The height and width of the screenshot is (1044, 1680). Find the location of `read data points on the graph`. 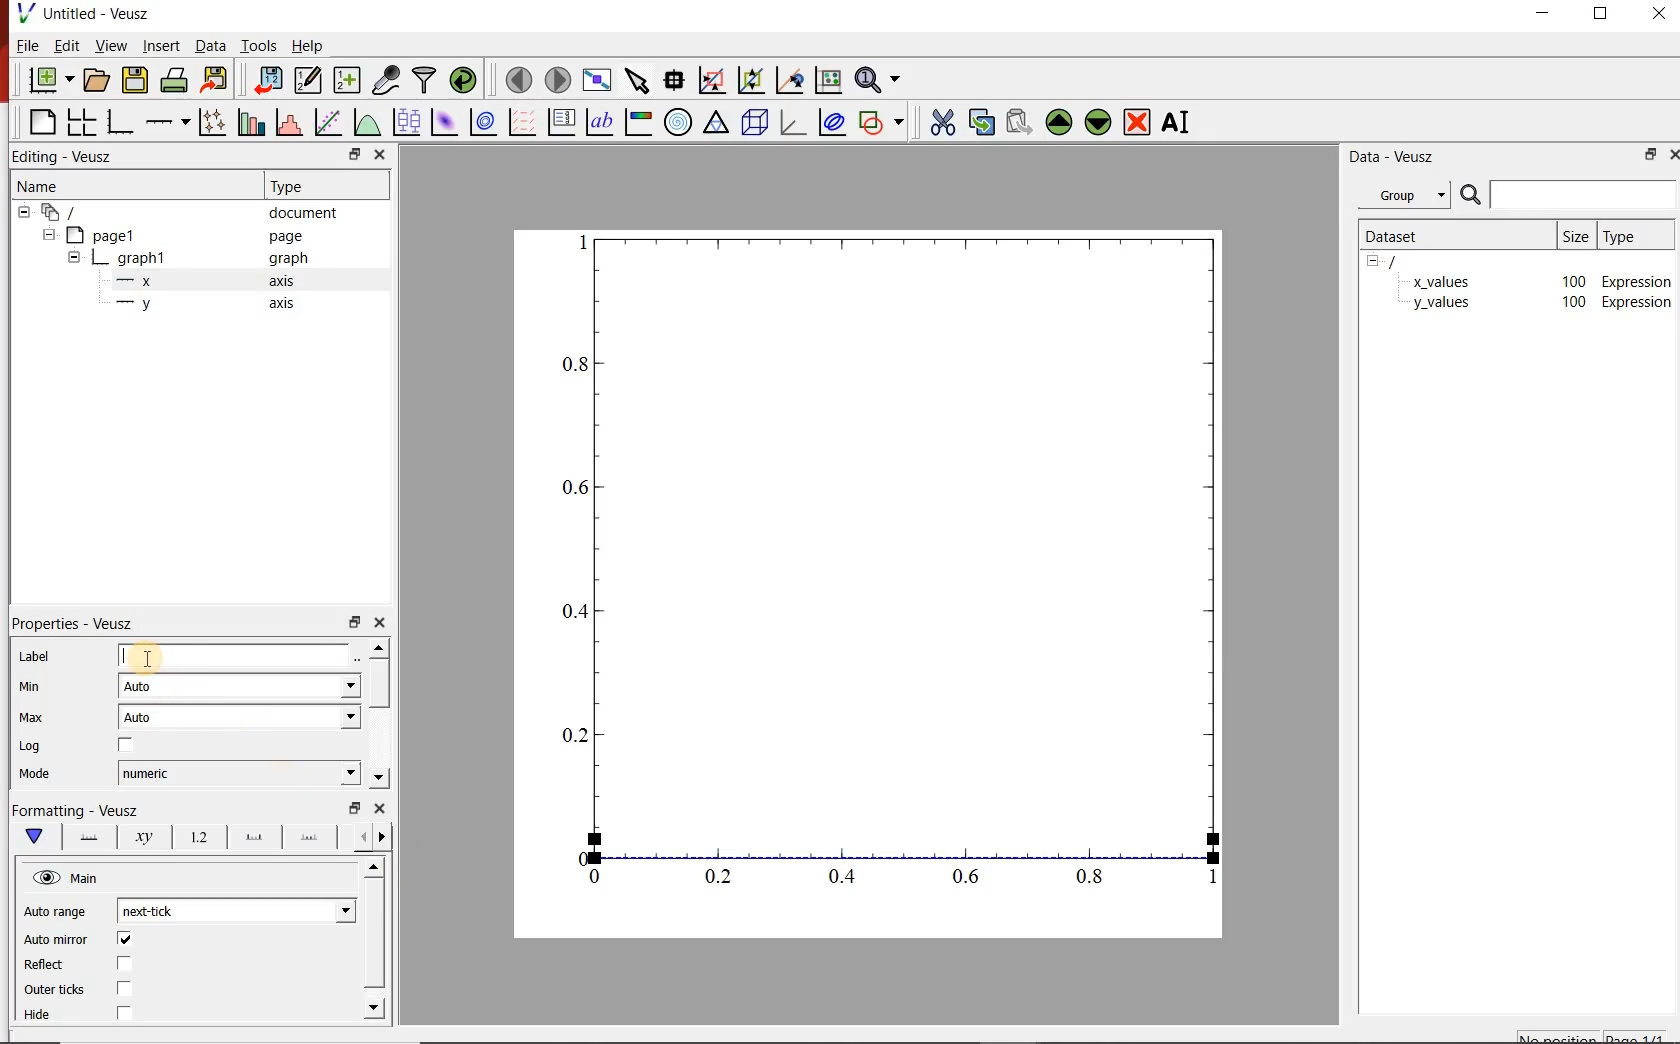

read data points on the graph is located at coordinates (675, 79).